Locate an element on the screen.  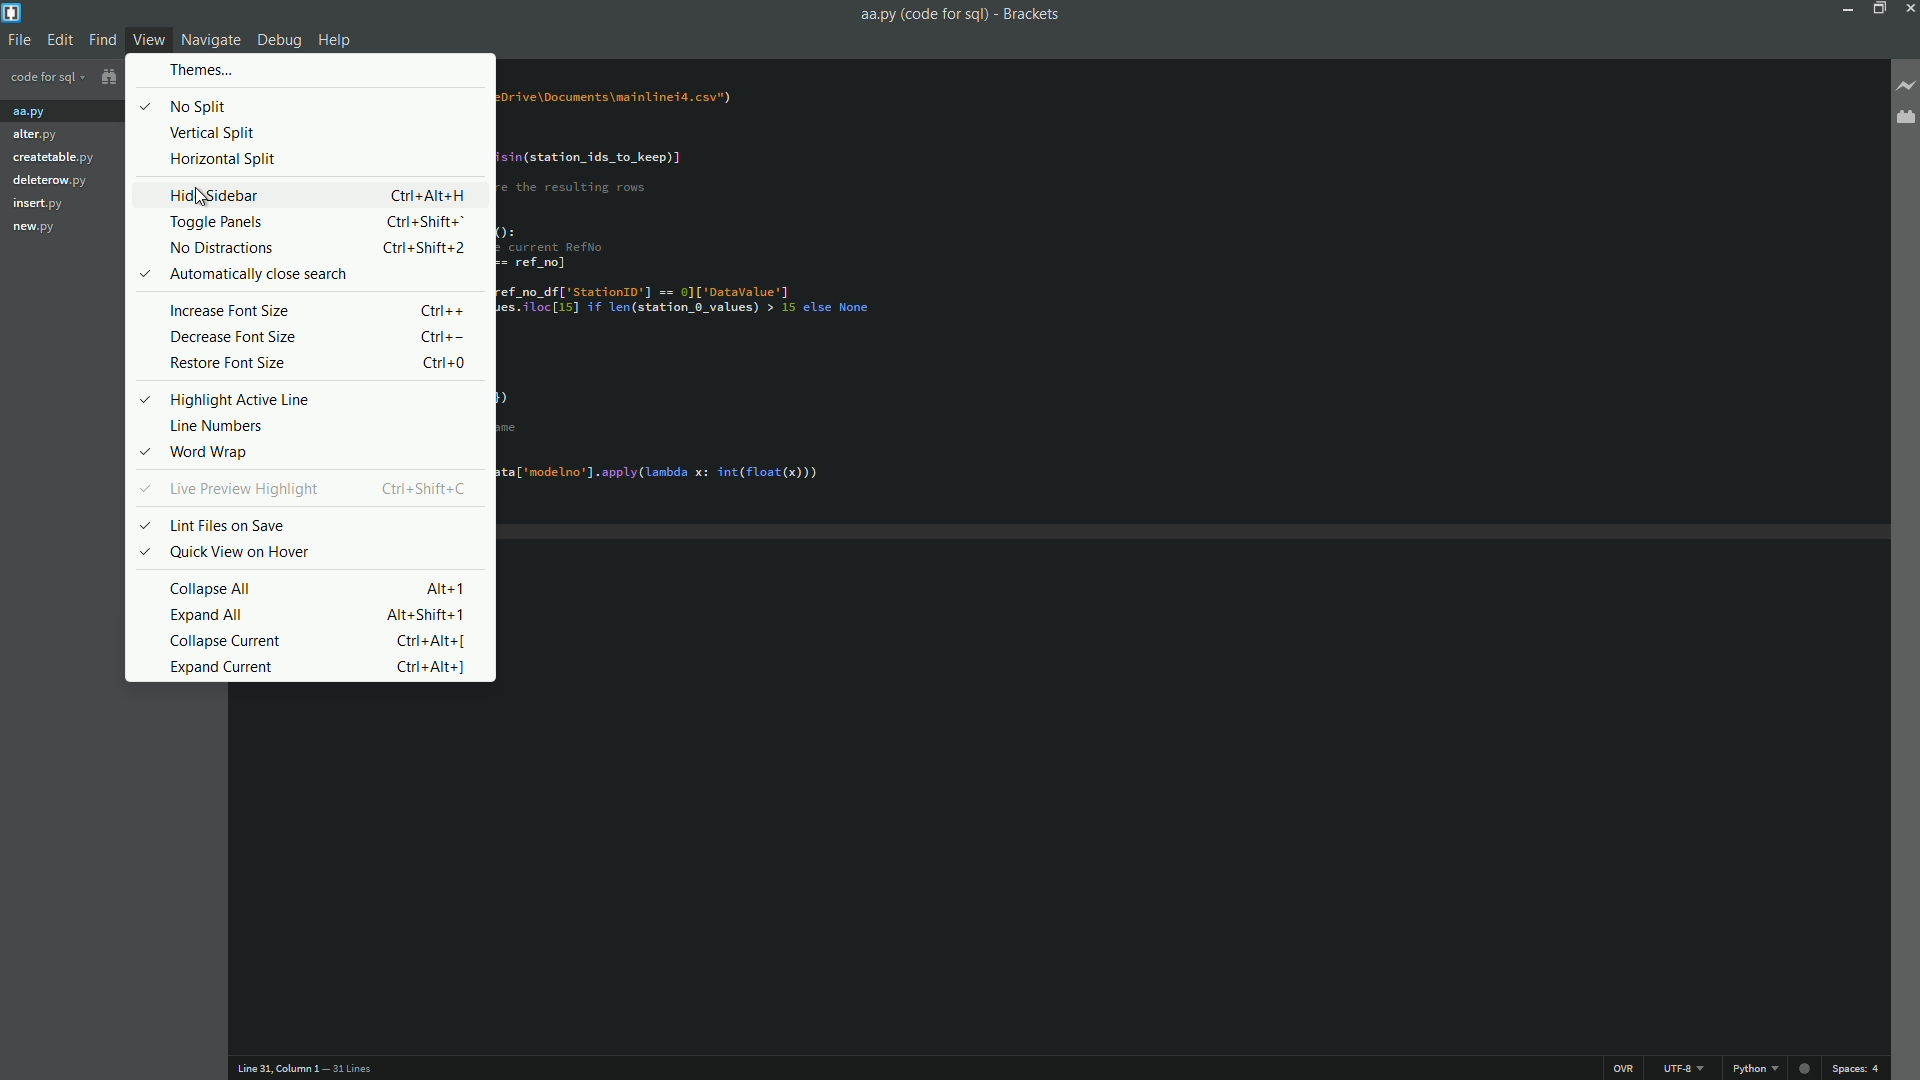
keyboard shortcut is located at coordinates (423, 248).